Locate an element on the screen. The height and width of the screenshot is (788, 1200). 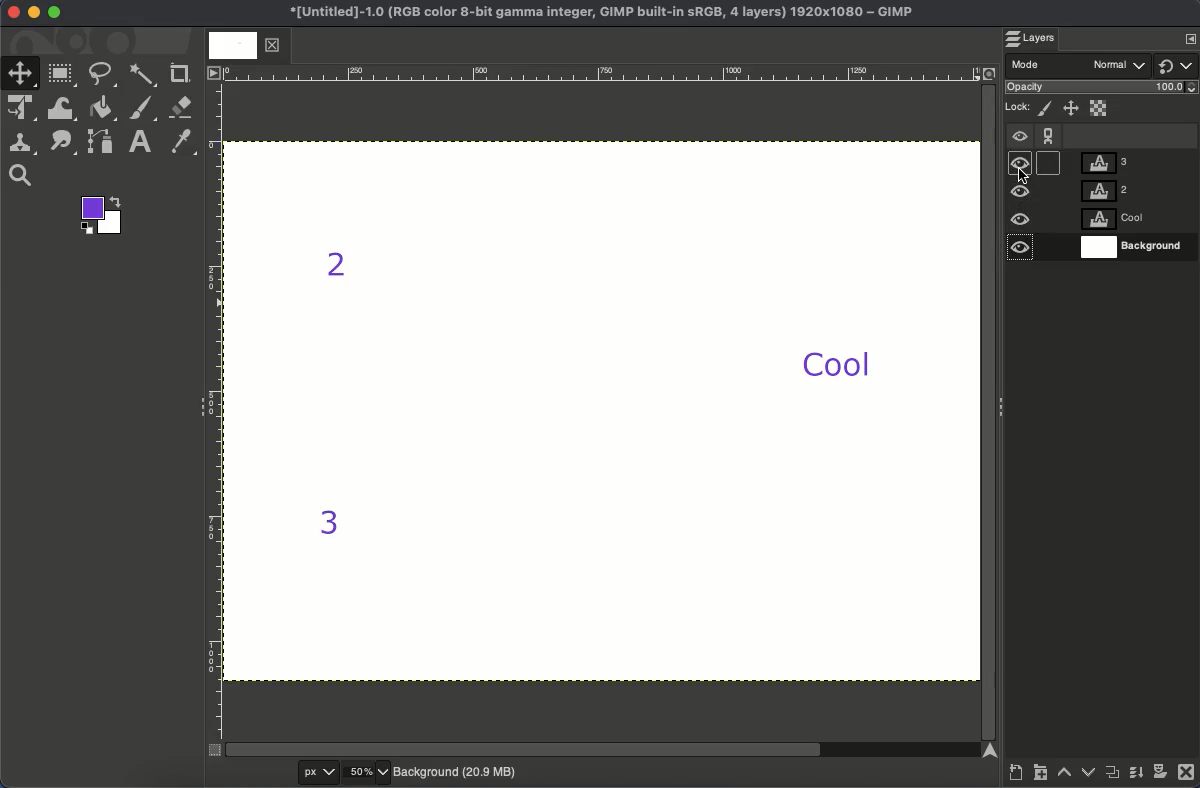
Scroll is located at coordinates (603, 750).